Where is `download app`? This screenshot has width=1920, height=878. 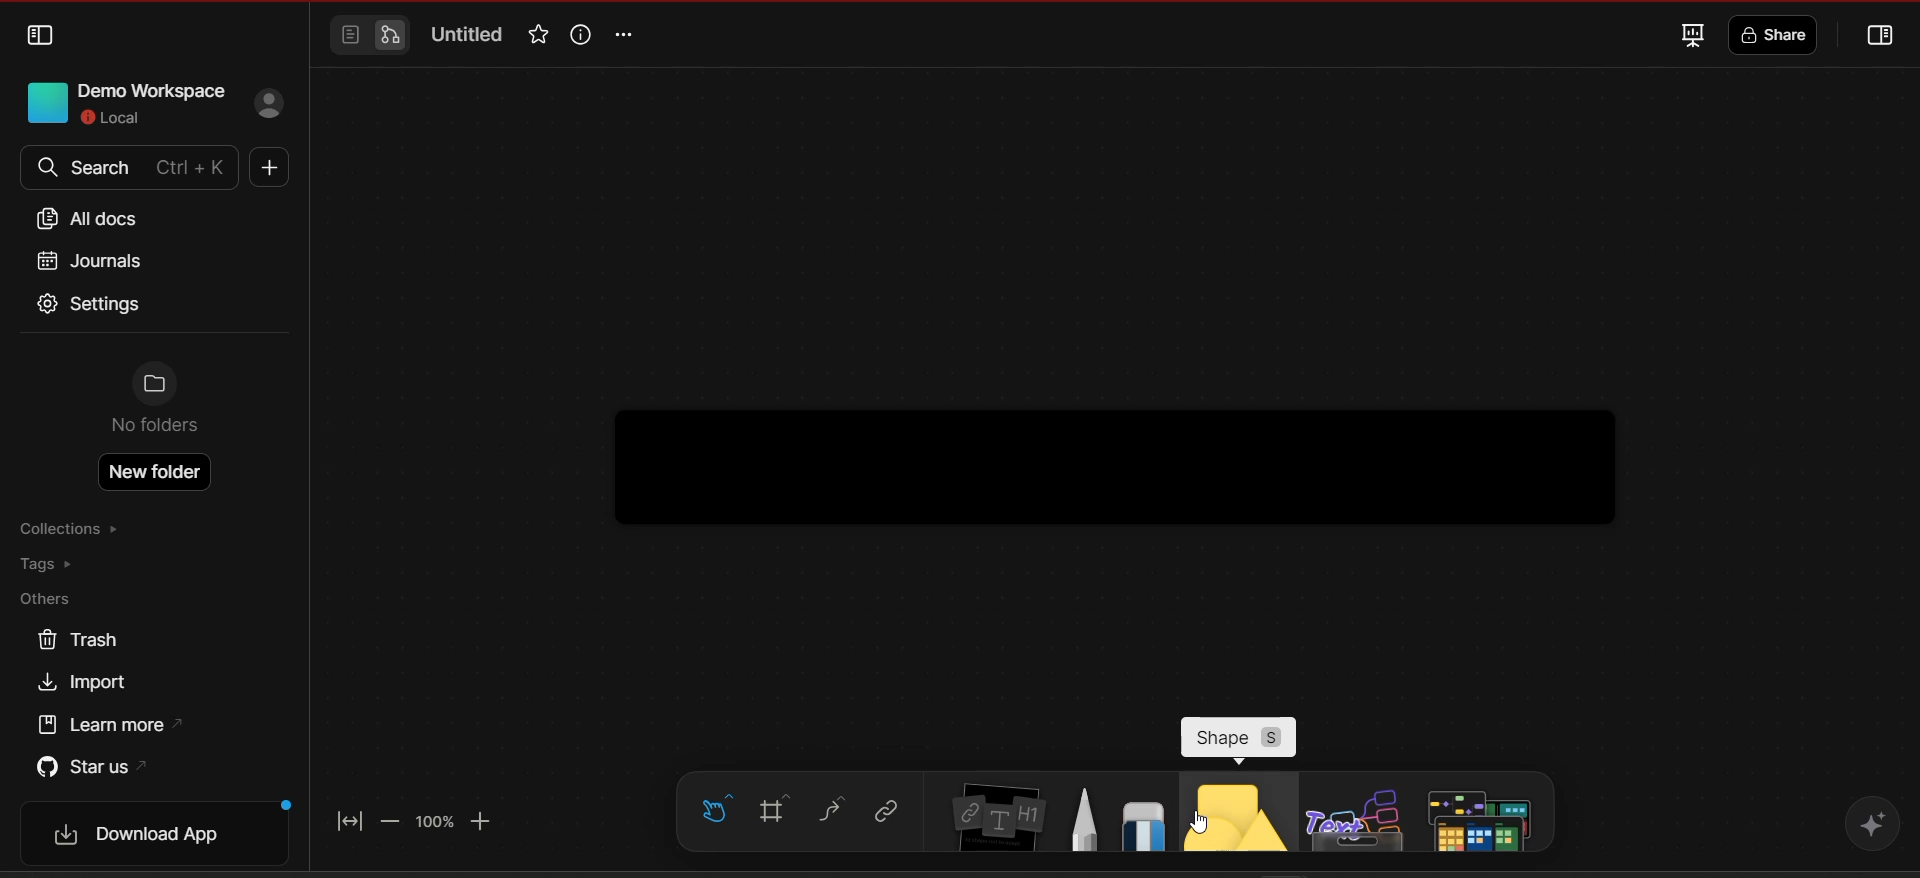
download app is located at coordinates (162, 834).